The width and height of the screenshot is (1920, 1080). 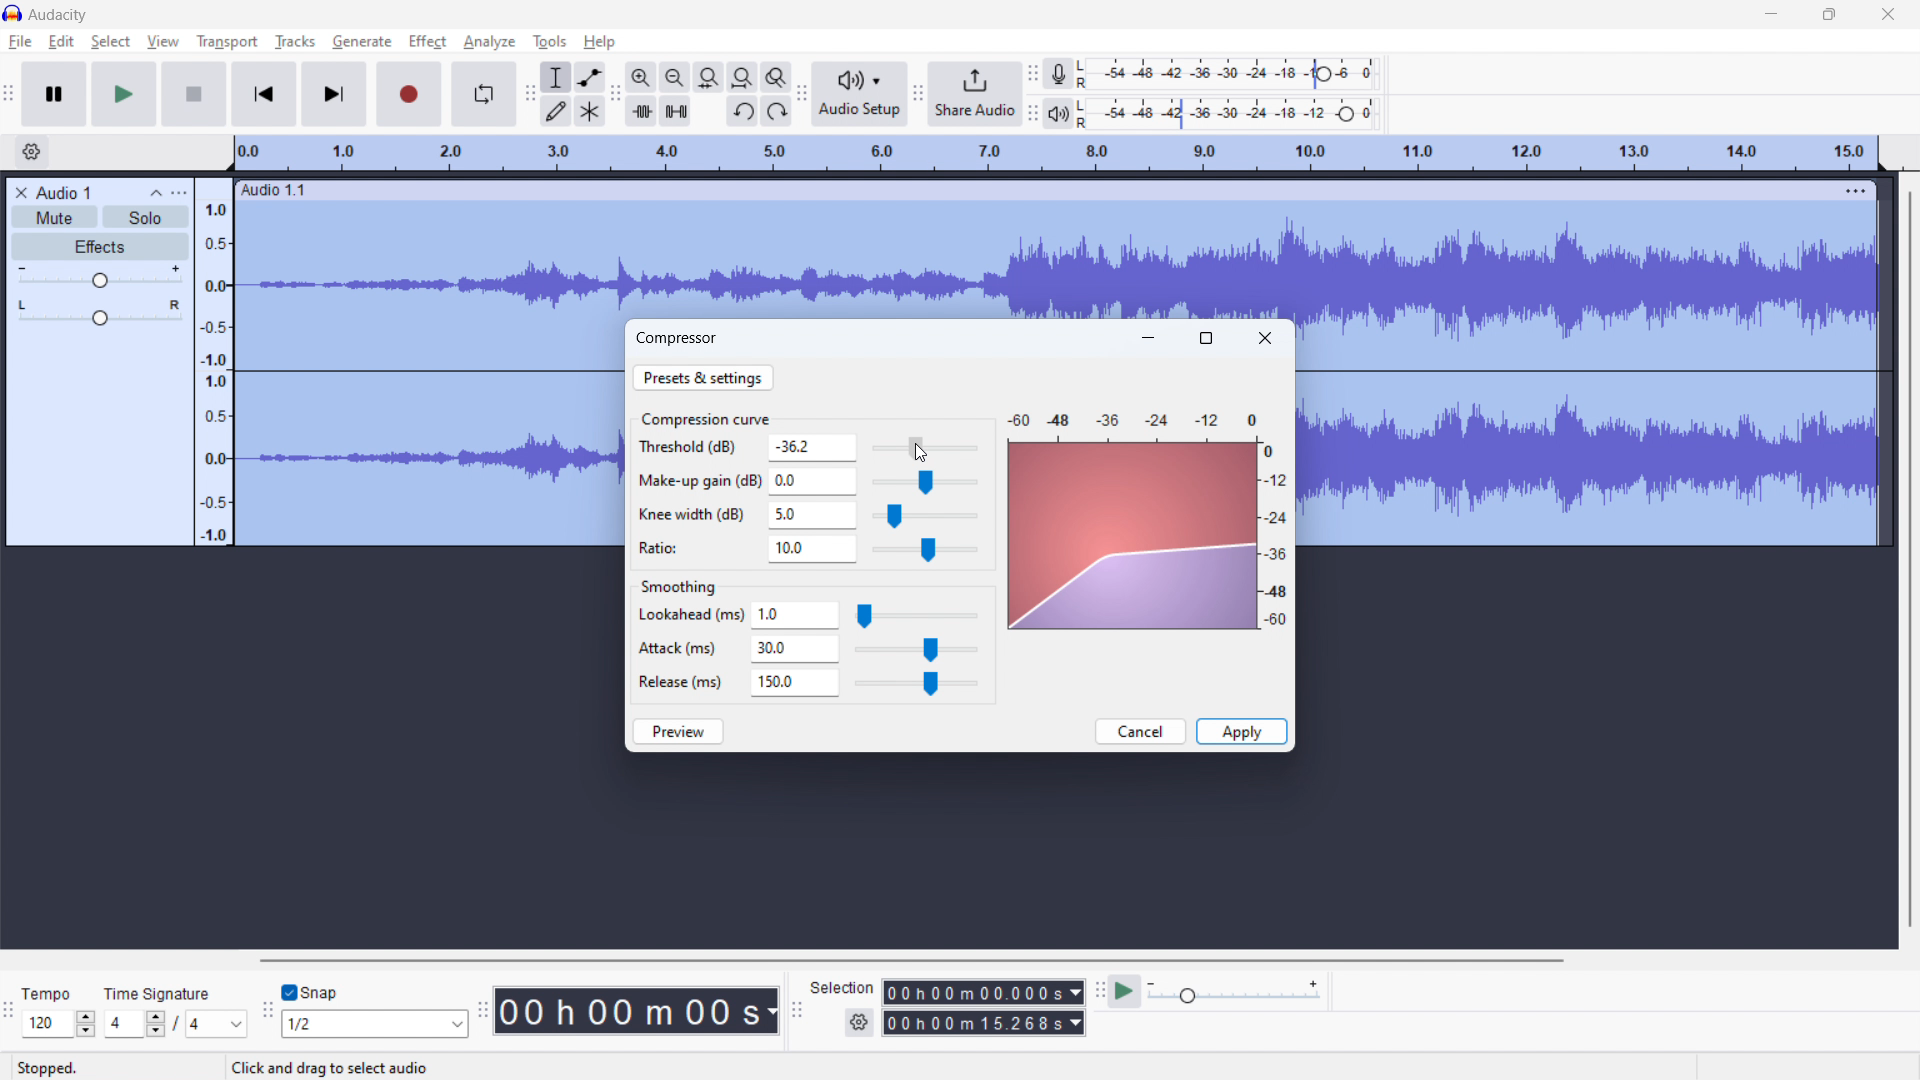 What do you see at coordinates (488, 43) in the screenshot?
I see `analyze` at bounding box center [488, 43].